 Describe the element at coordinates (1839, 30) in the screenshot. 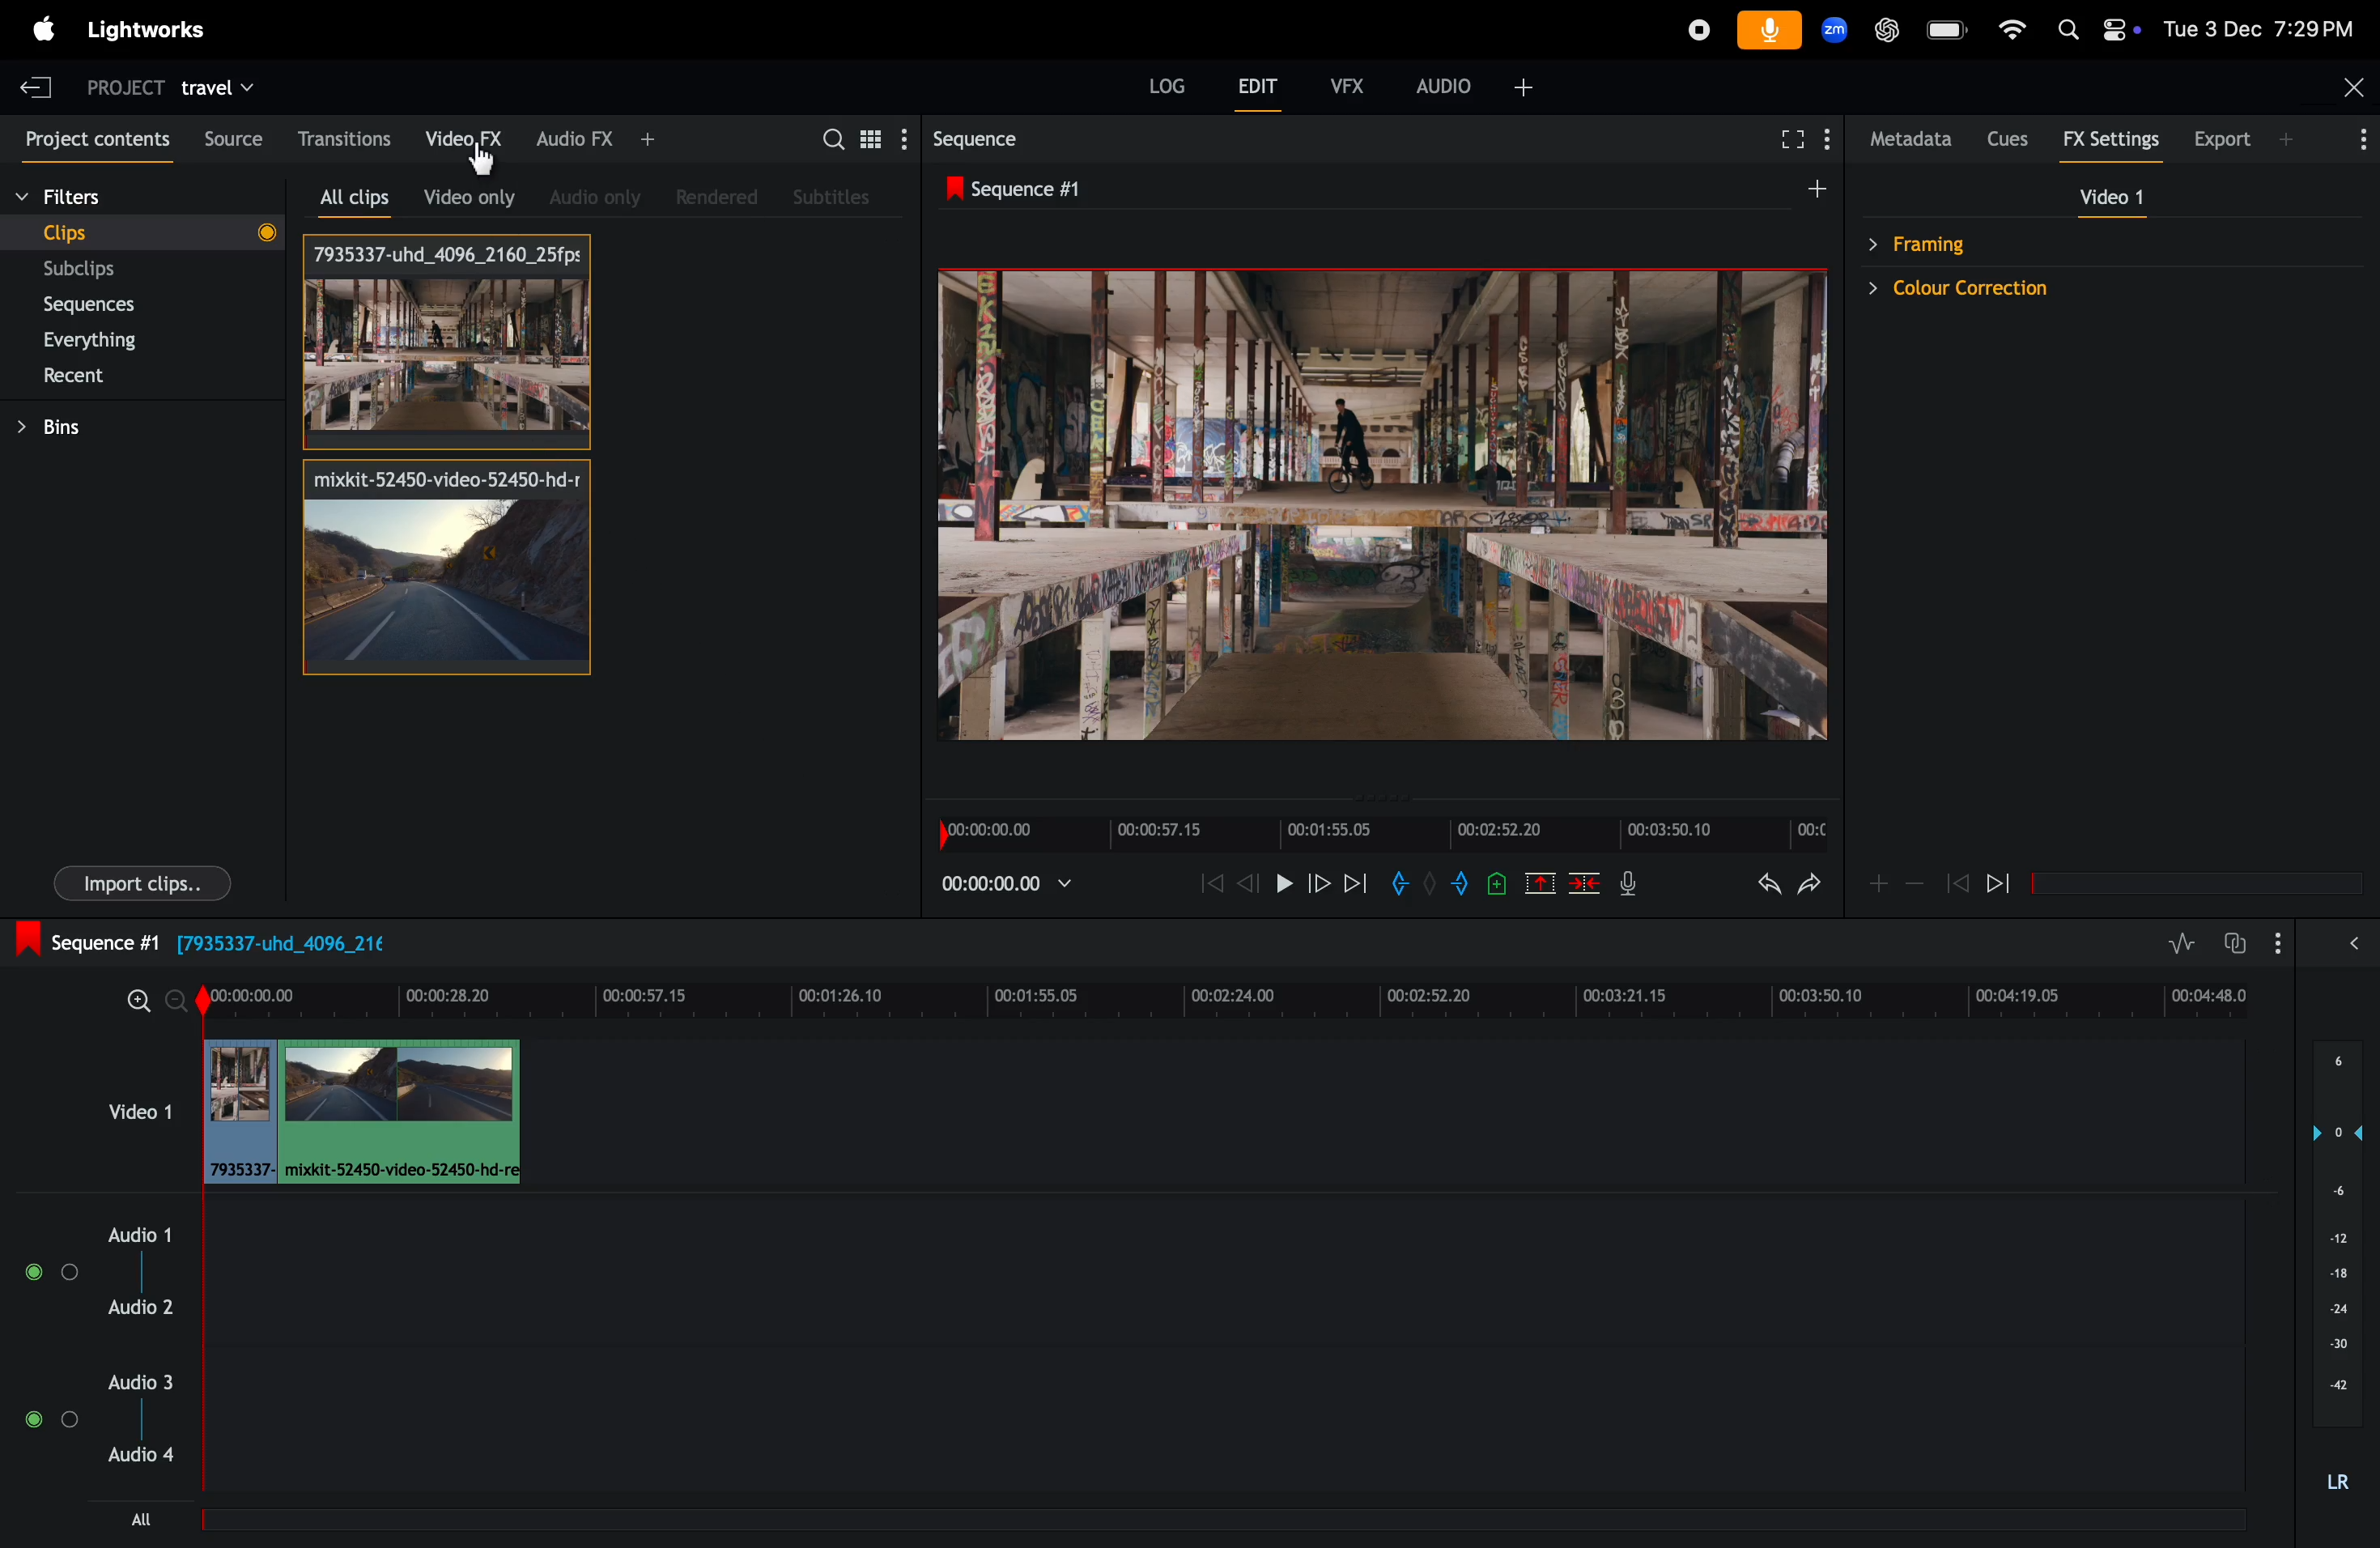

I see `Zoom` at that location.